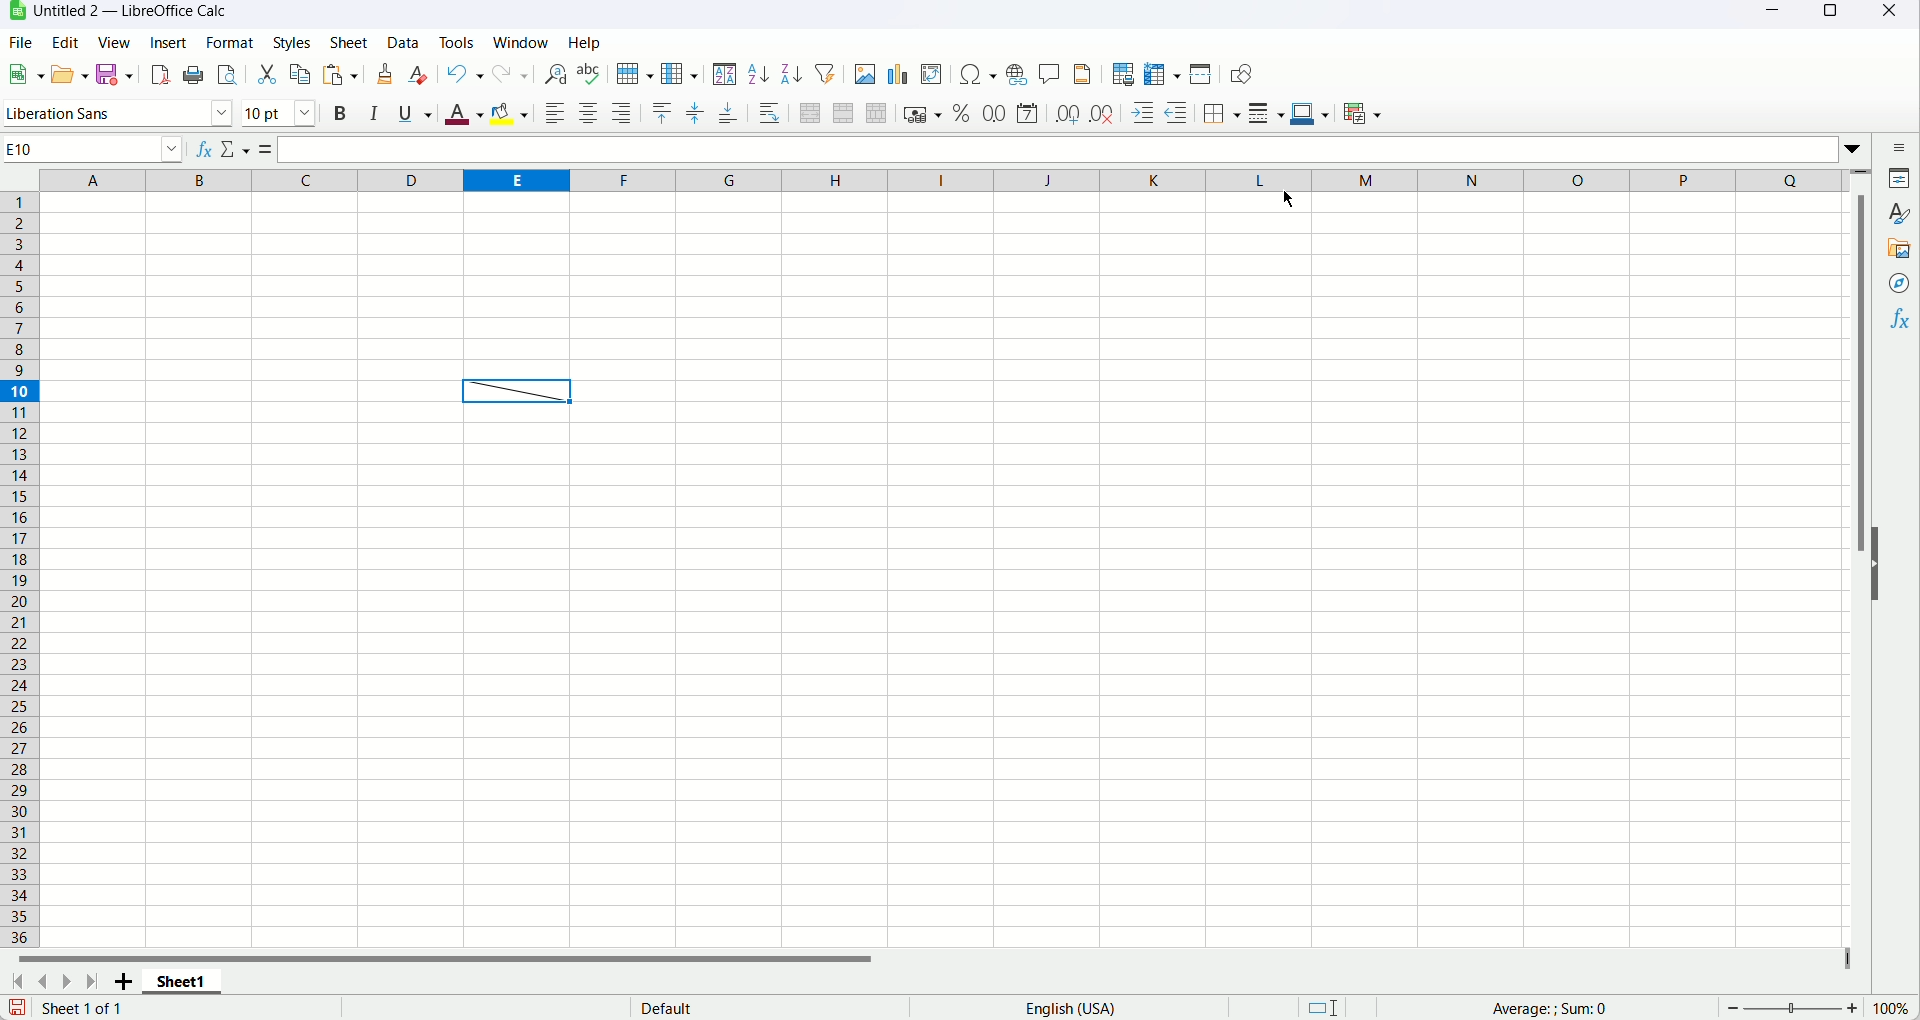 The height and width of the screenshot is (1020, 1920). I want to click on Name box, so click(95, 149).